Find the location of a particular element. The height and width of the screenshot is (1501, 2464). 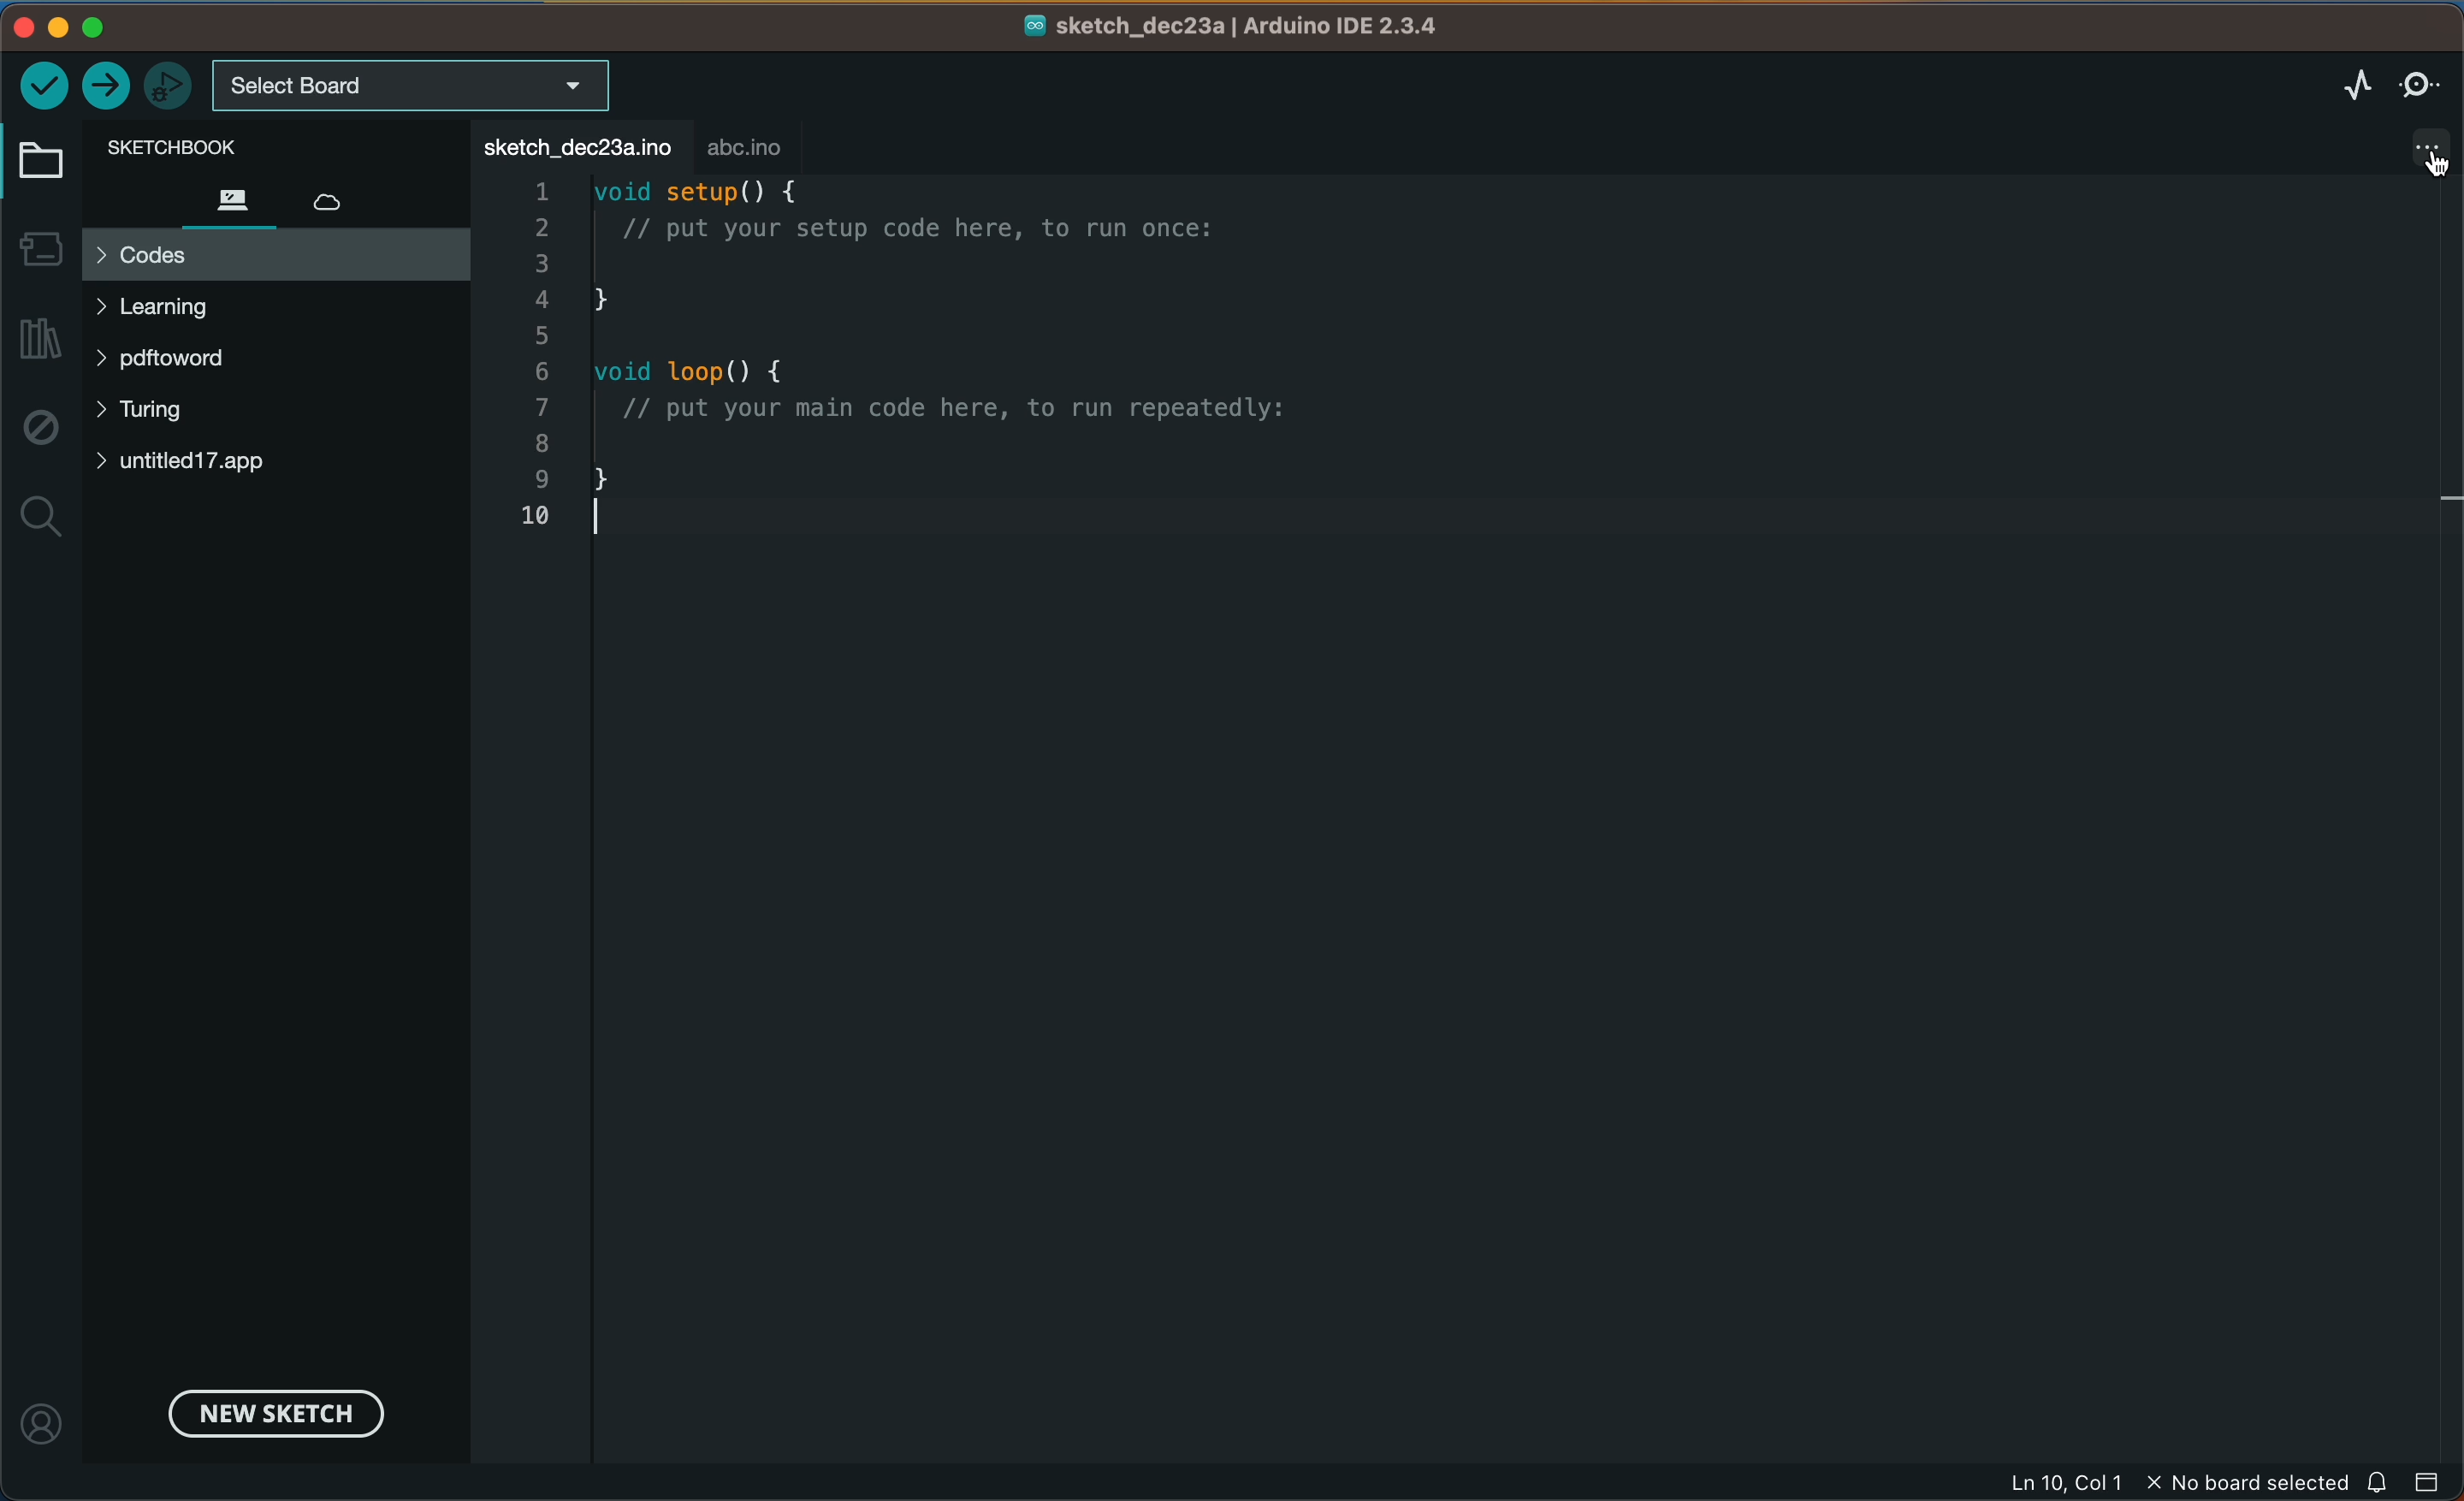

turing is located at coordinates (148, 417).